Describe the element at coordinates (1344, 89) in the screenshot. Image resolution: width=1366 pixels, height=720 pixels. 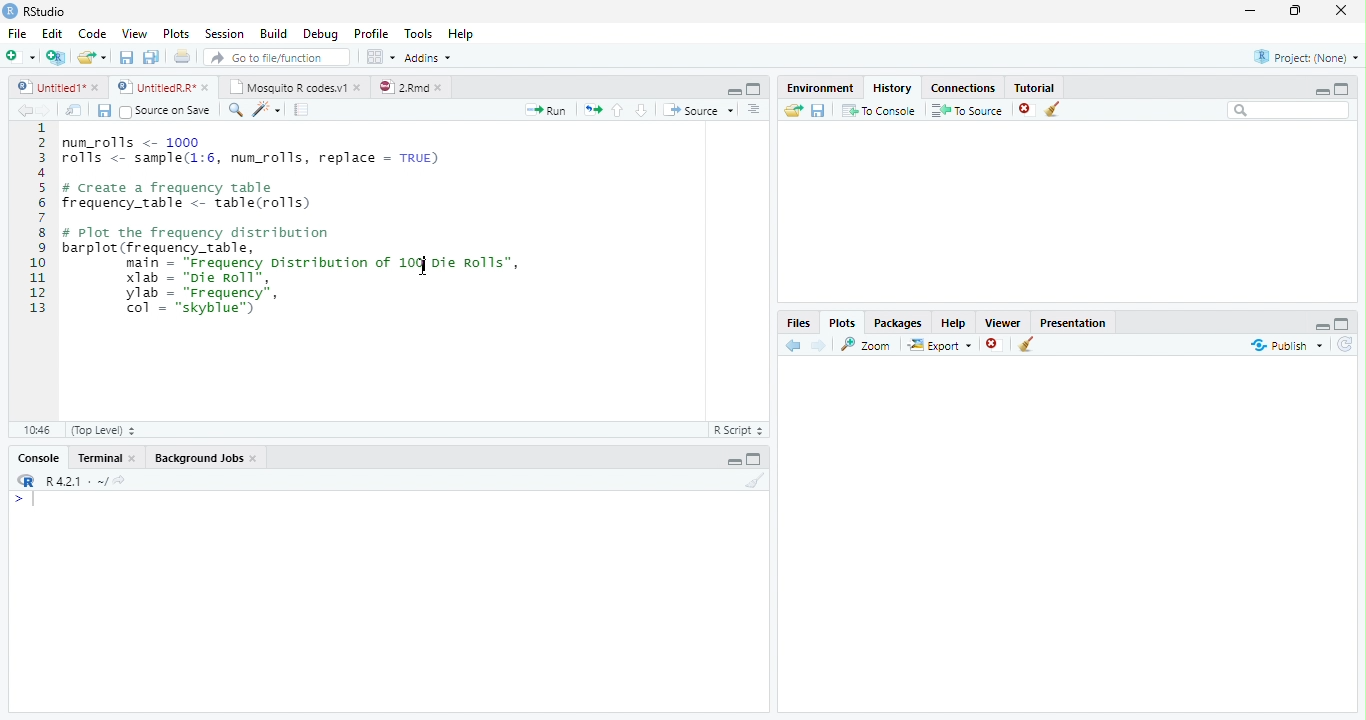
I see `Full Height` at that location.